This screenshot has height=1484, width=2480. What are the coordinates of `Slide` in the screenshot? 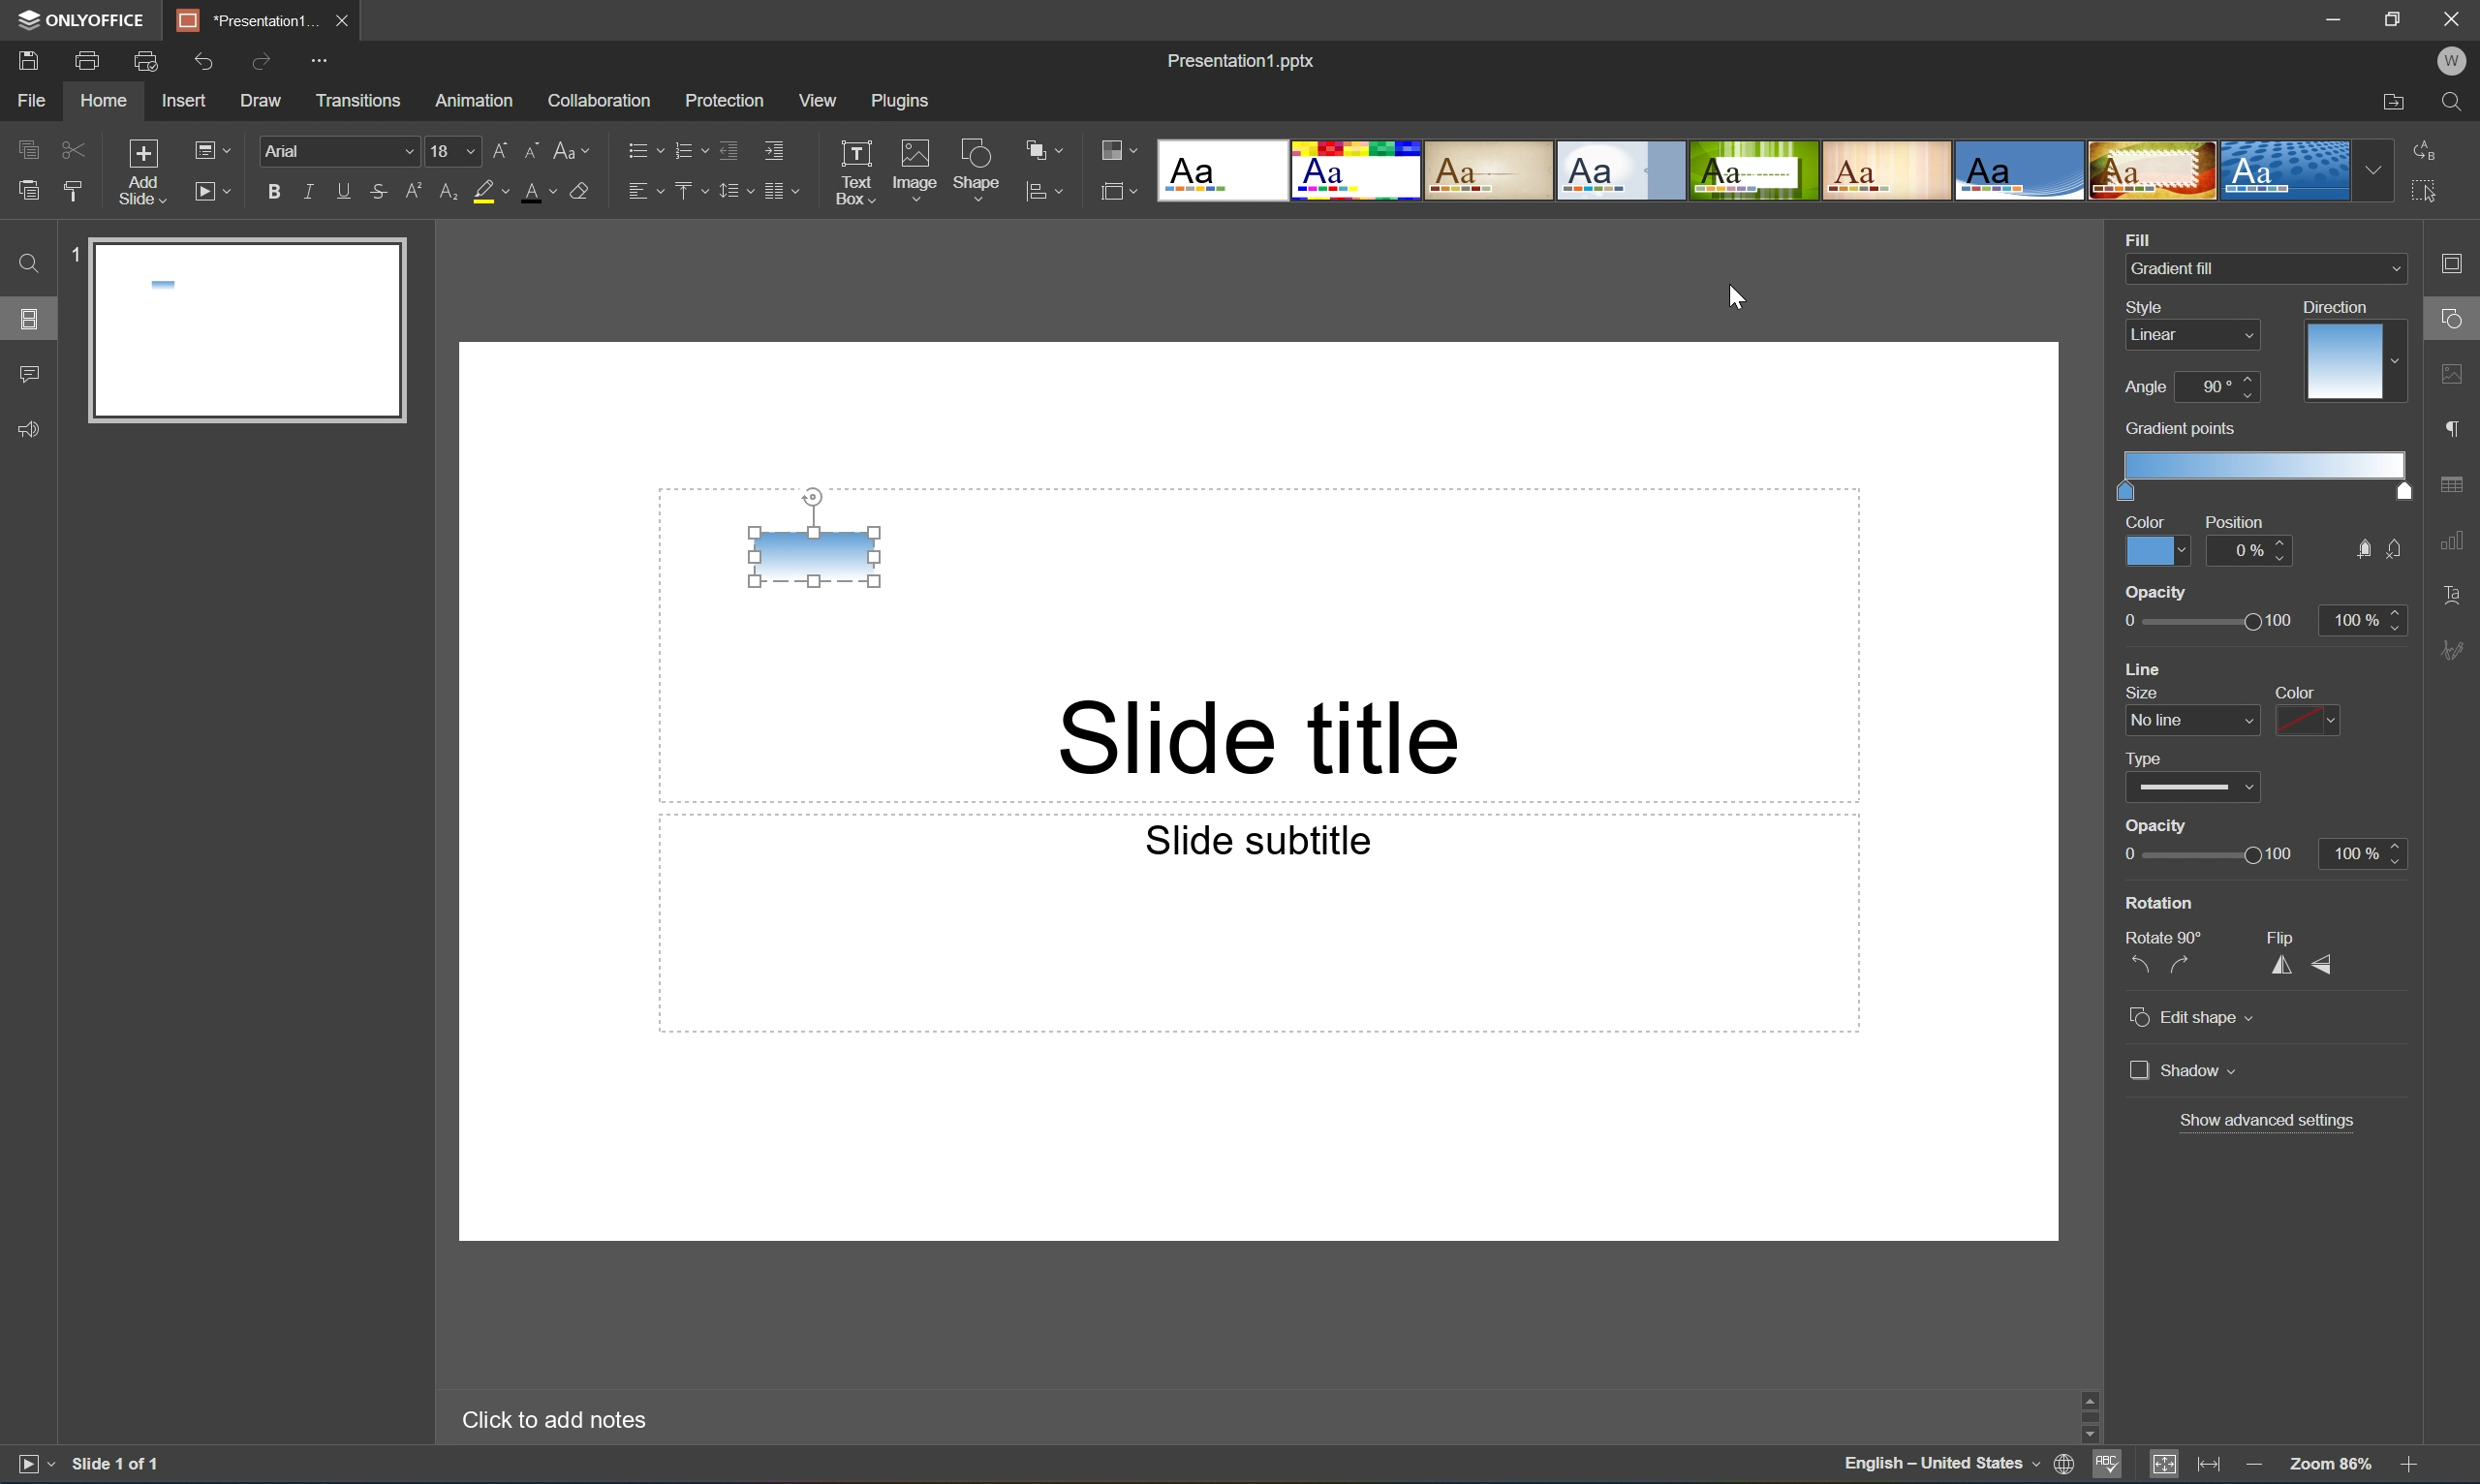 It's located at (251, 332).